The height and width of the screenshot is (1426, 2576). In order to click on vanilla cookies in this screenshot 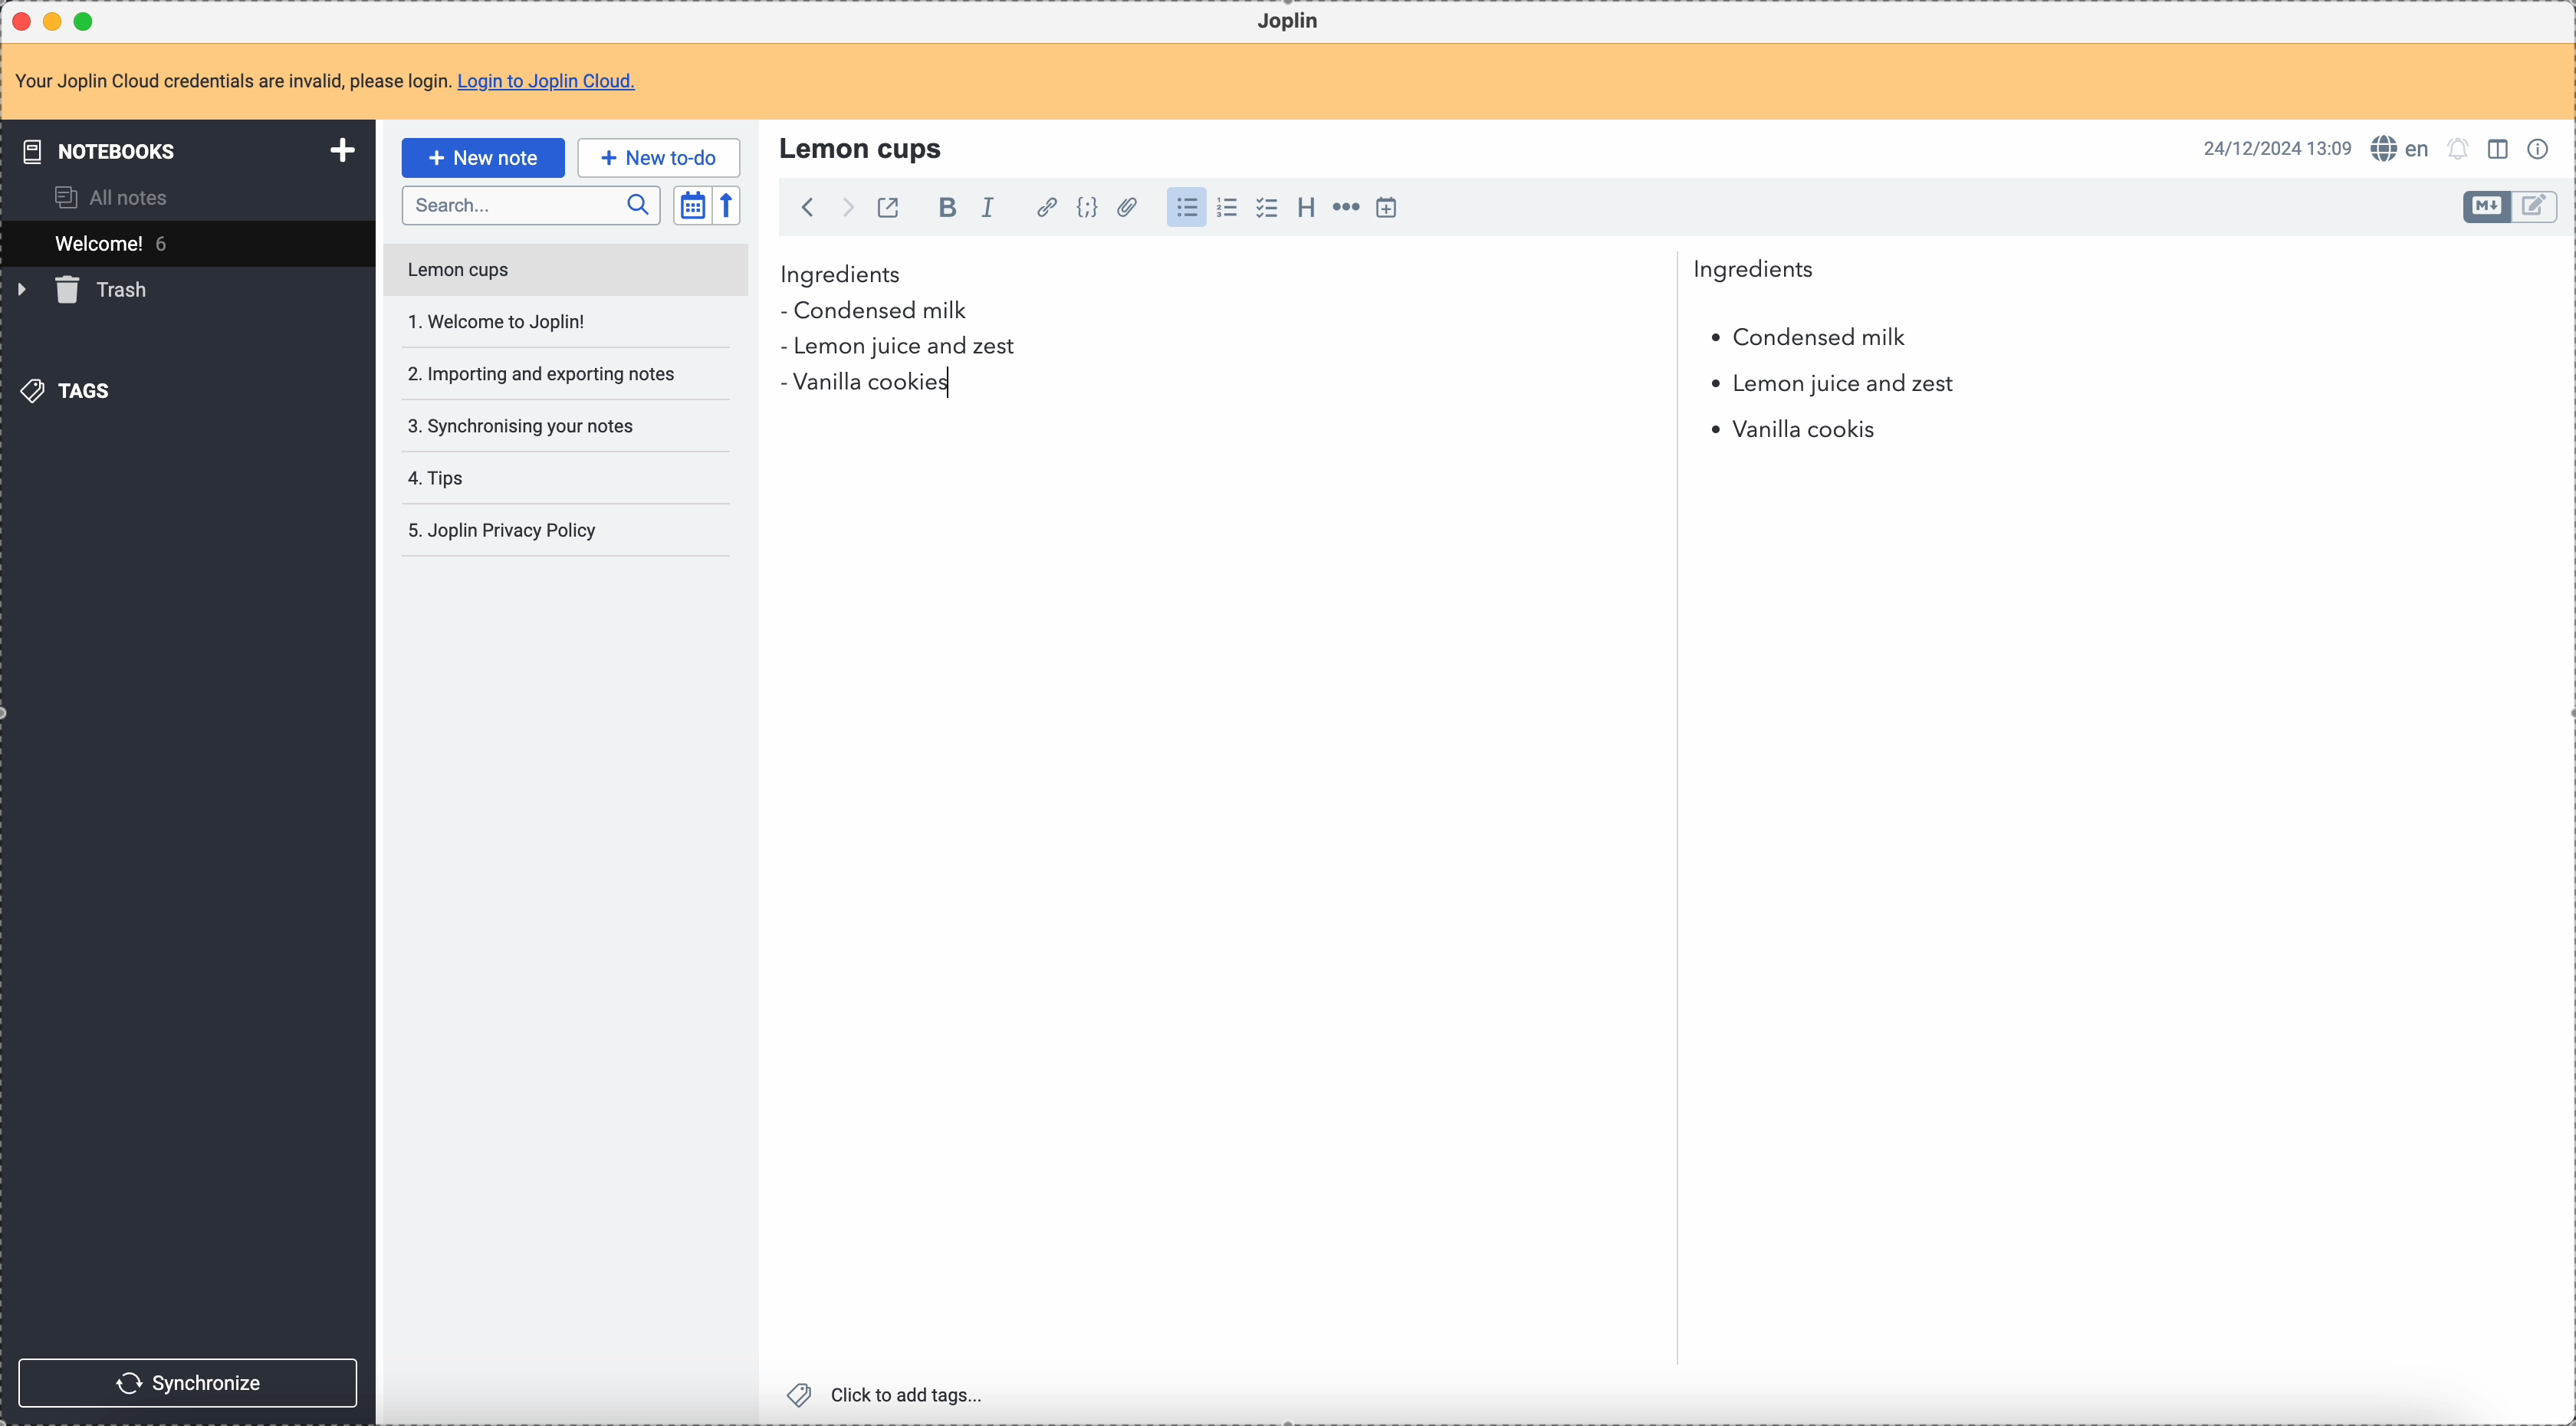, I will do `click(1792, 430)`.